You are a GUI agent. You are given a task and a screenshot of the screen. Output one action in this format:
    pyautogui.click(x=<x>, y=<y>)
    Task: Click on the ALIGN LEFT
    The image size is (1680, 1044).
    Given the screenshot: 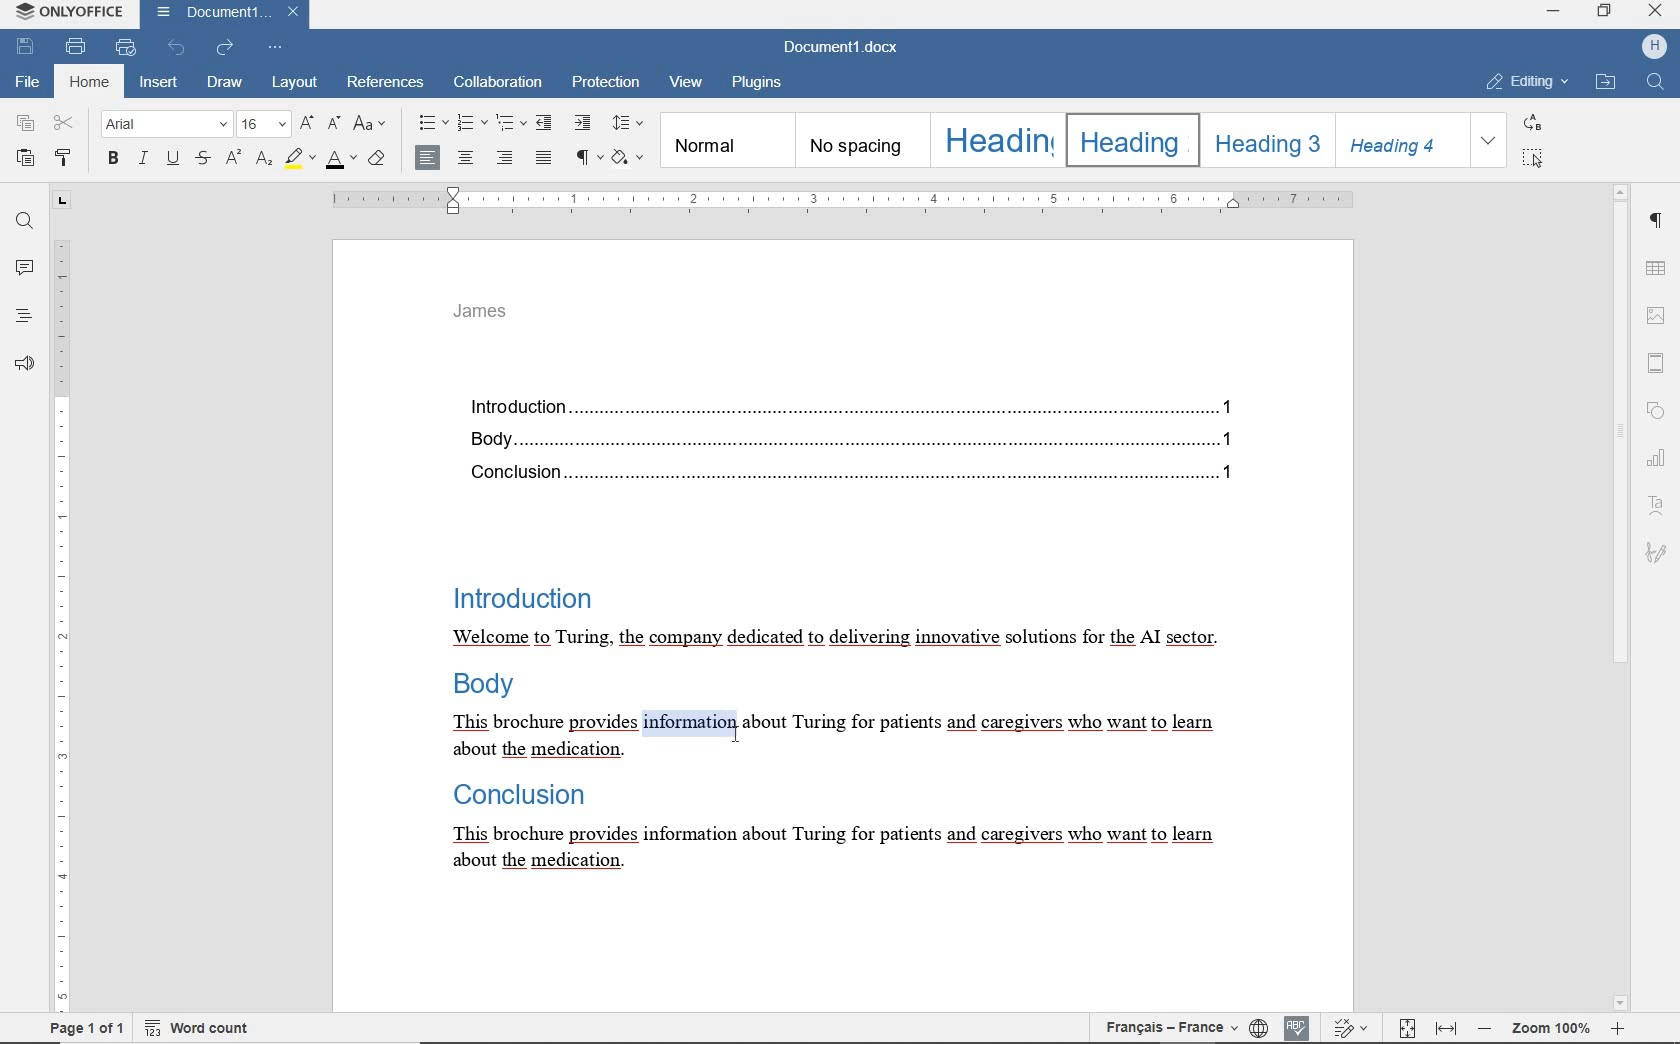 What is the action you would take?
    pyautogui.click(x=428, y=156)
    